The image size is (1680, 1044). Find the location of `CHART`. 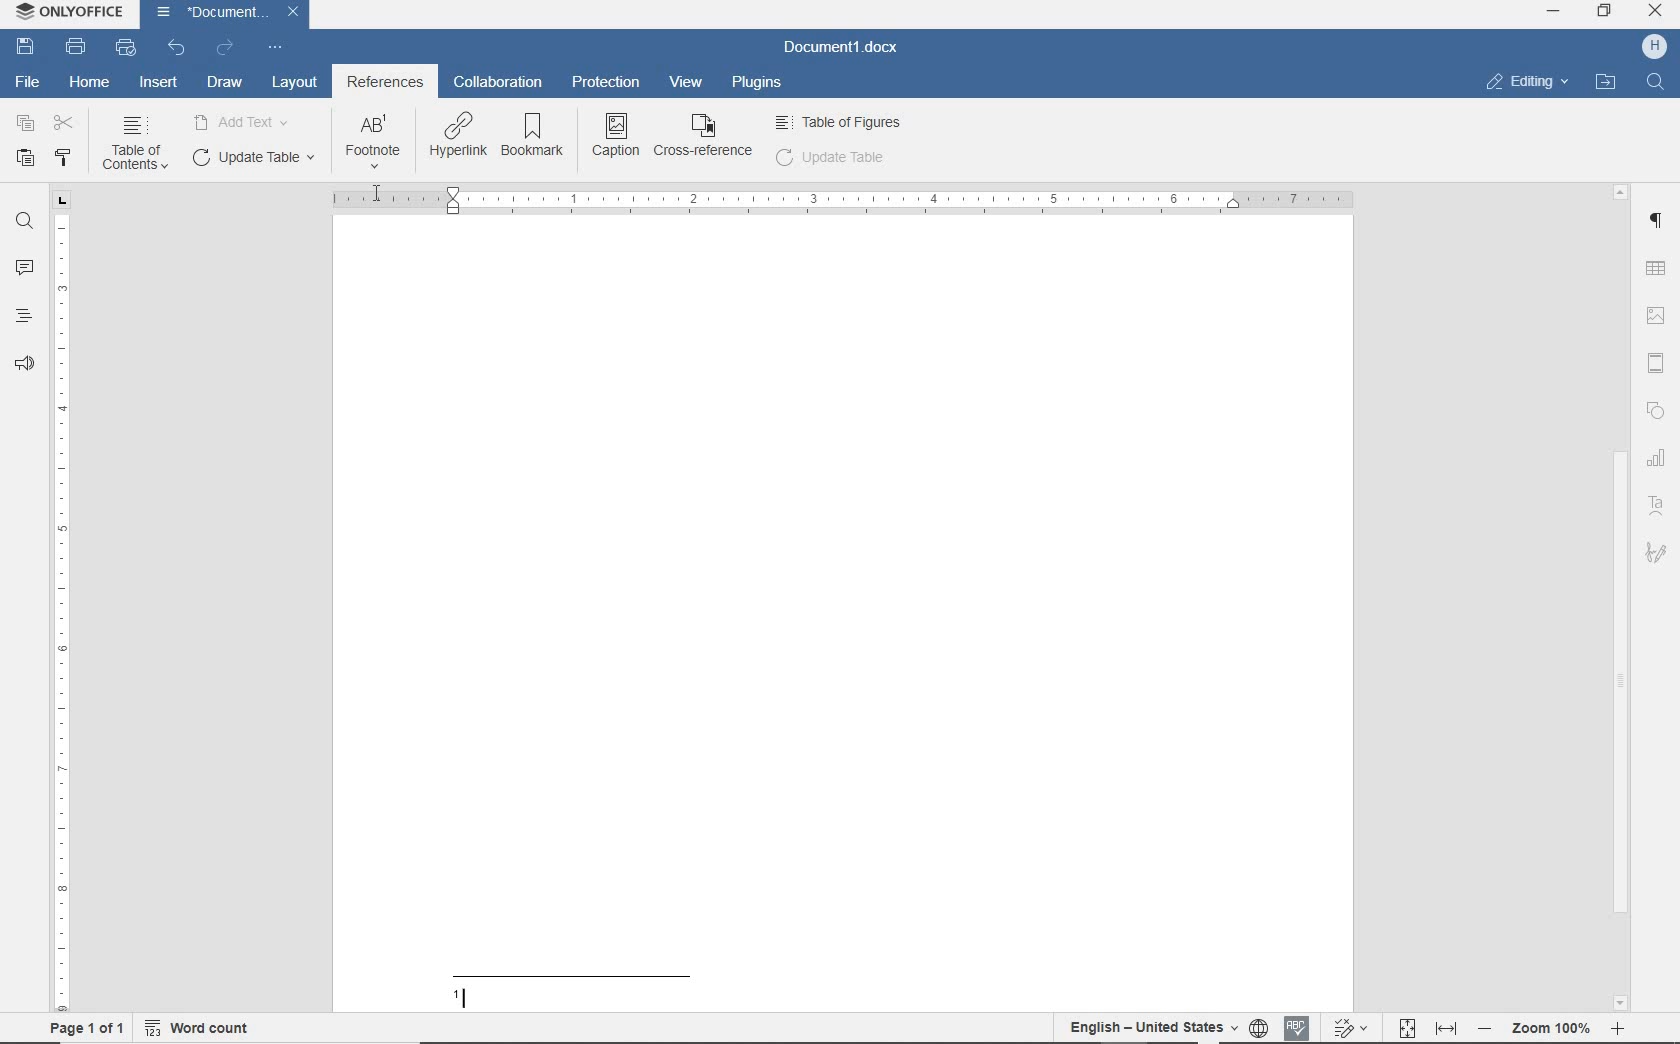

CHART is located at coordinates (1660, 457).